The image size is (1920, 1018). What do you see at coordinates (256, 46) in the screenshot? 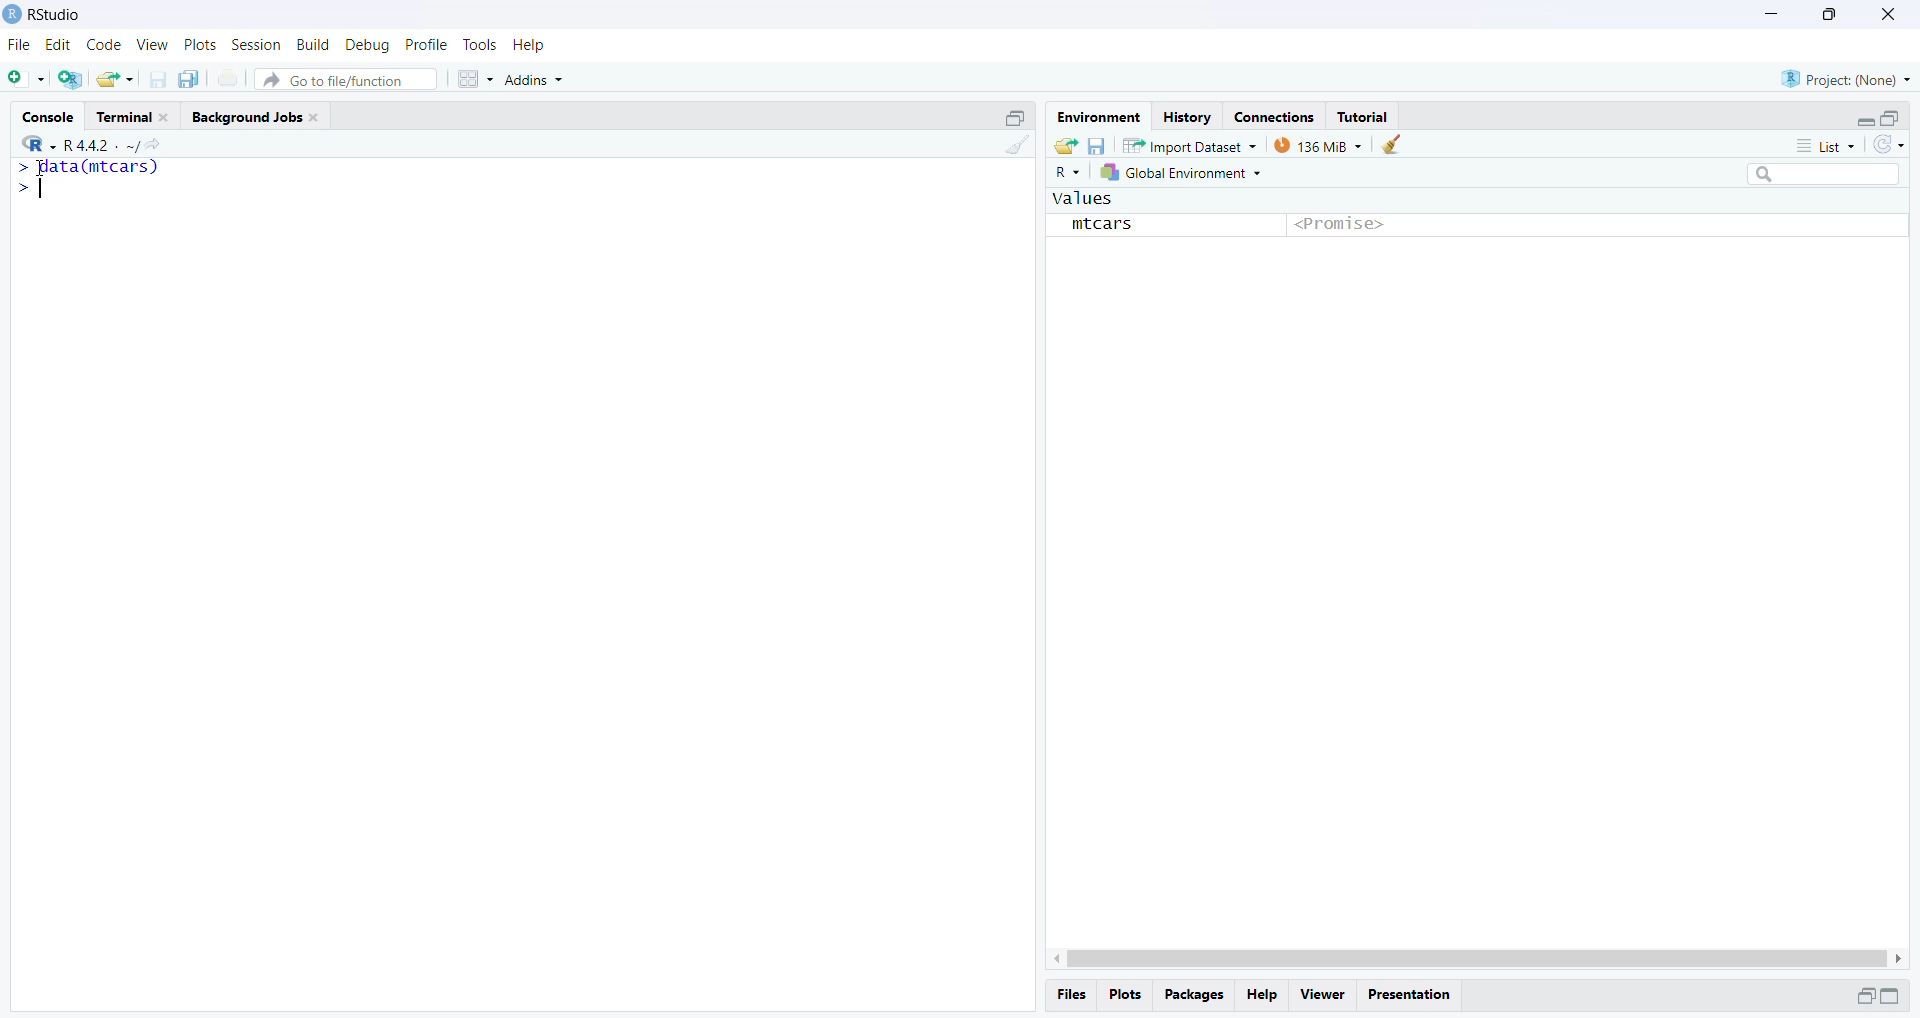
I see `Session` at bounding box center [256, 46].